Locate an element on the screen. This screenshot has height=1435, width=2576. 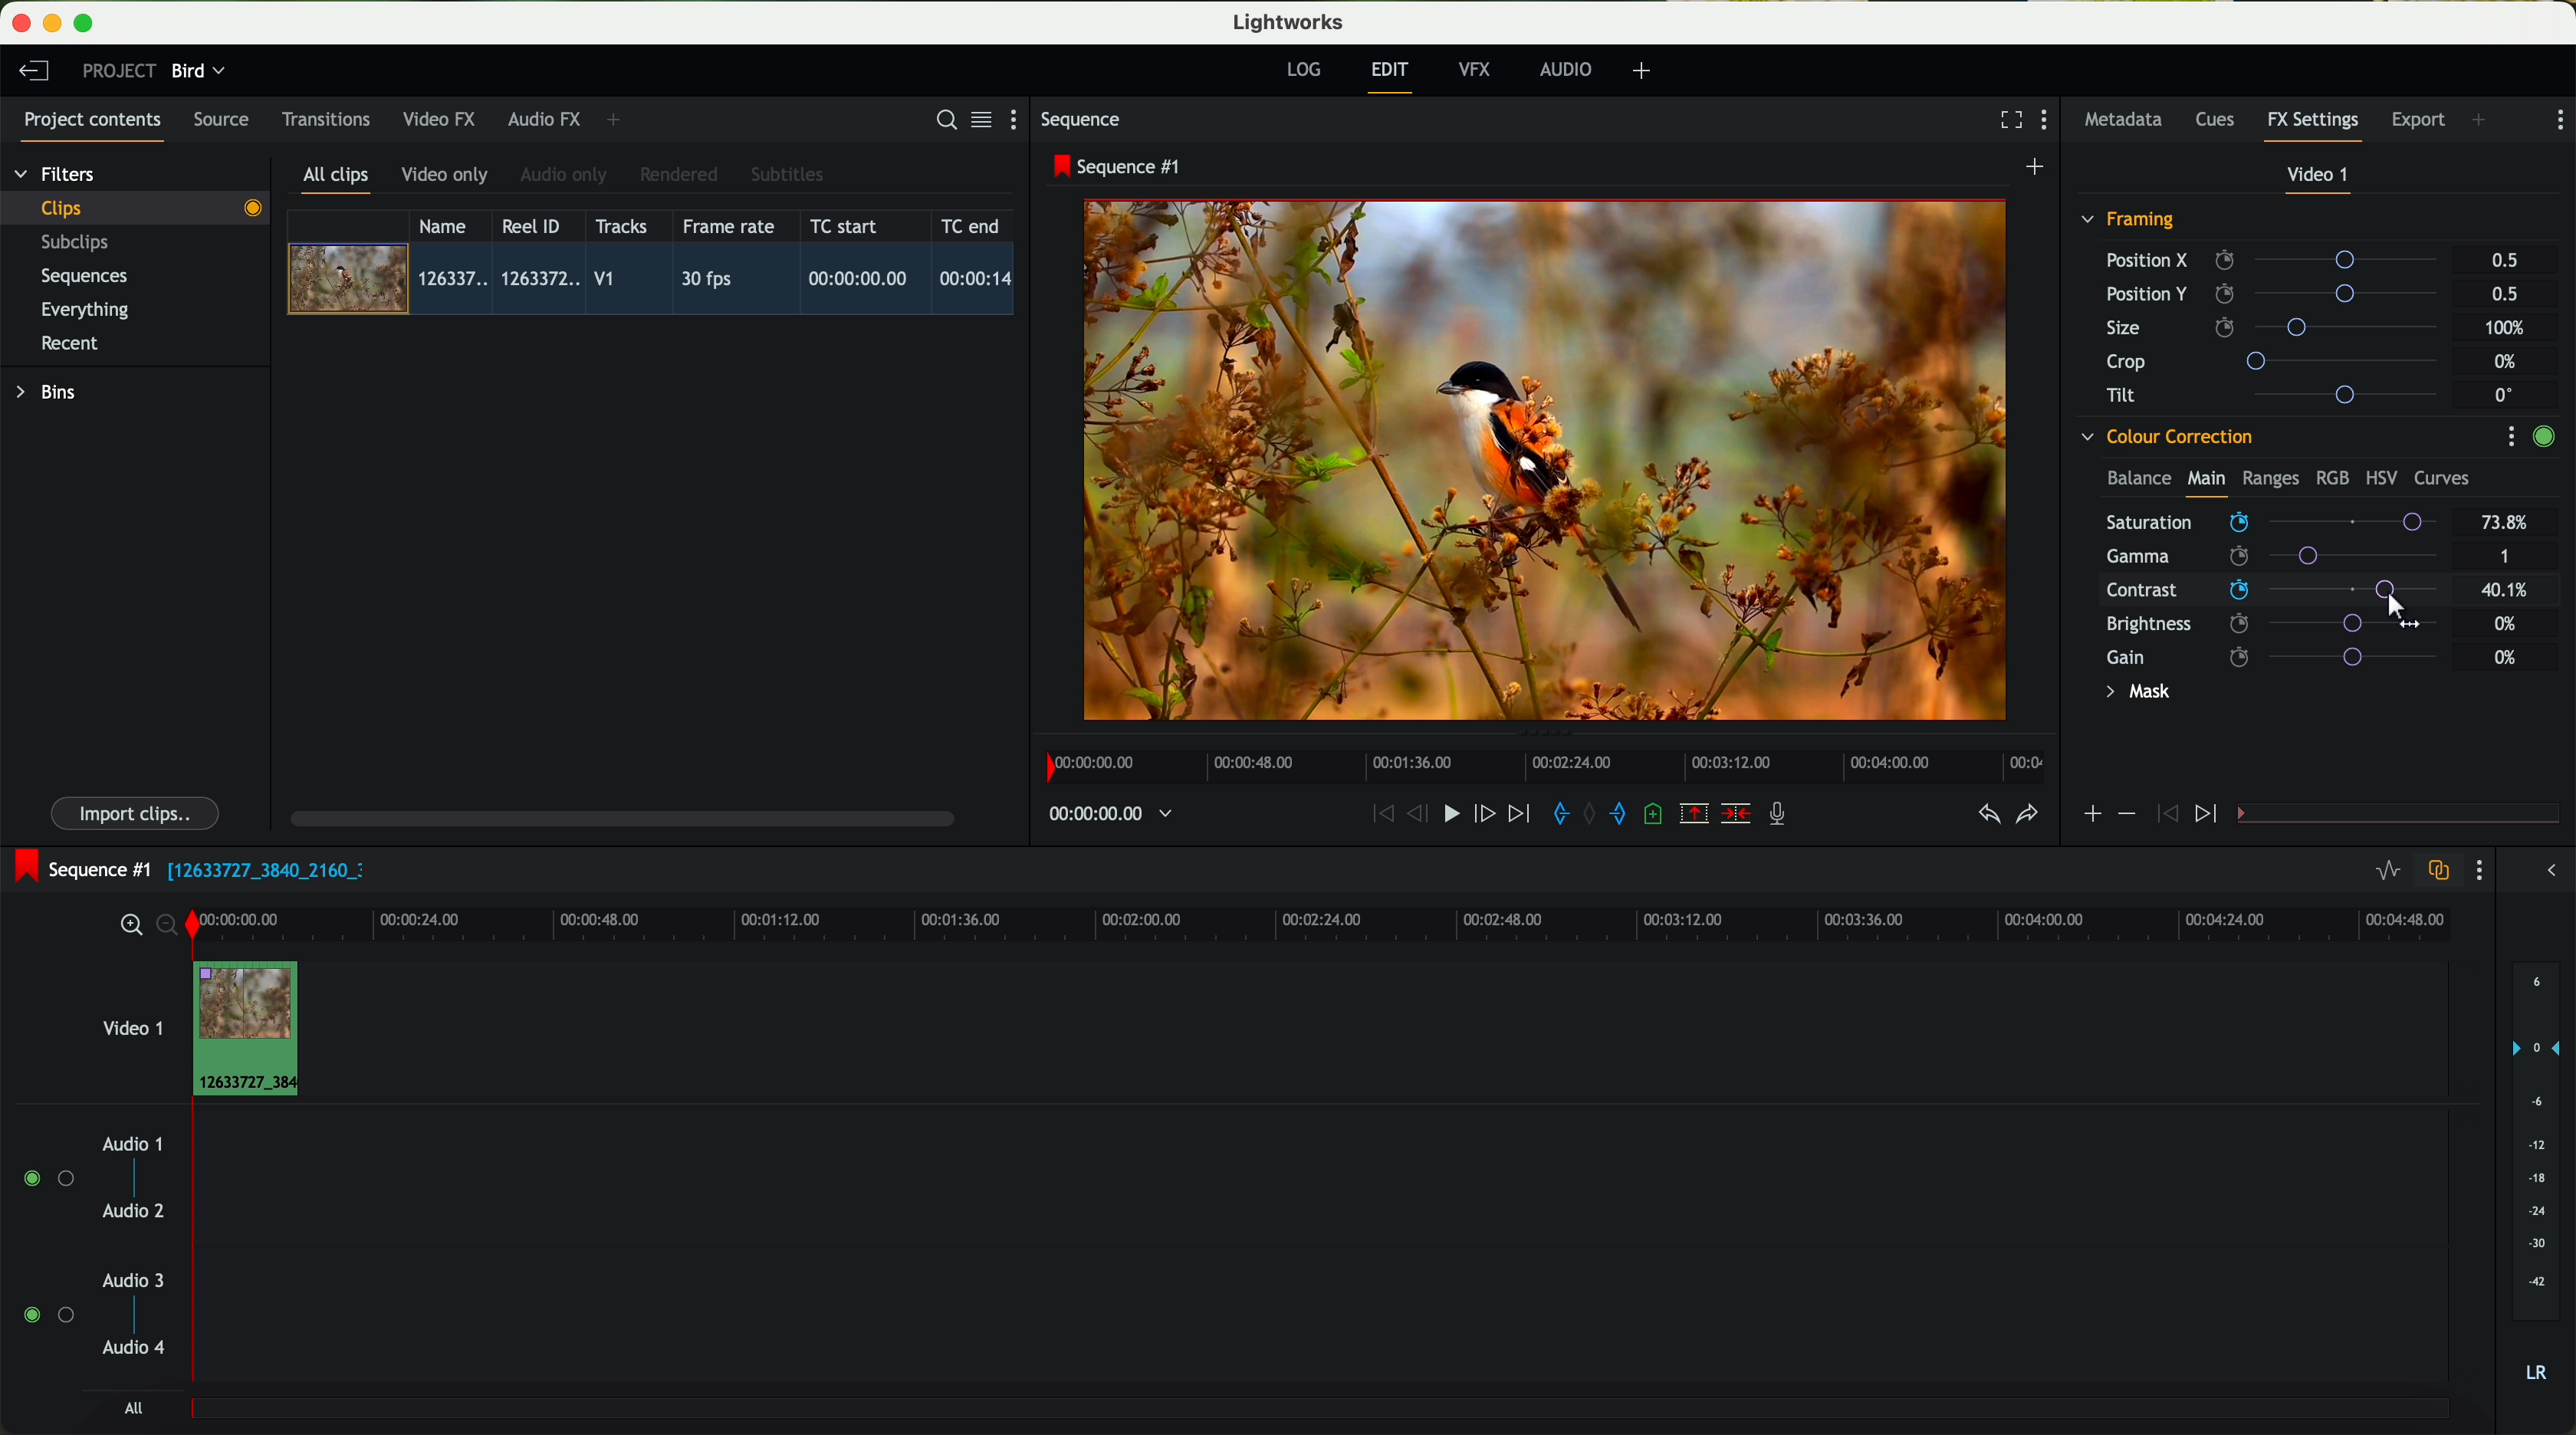
frame rate is located at coordinates (729, 227).